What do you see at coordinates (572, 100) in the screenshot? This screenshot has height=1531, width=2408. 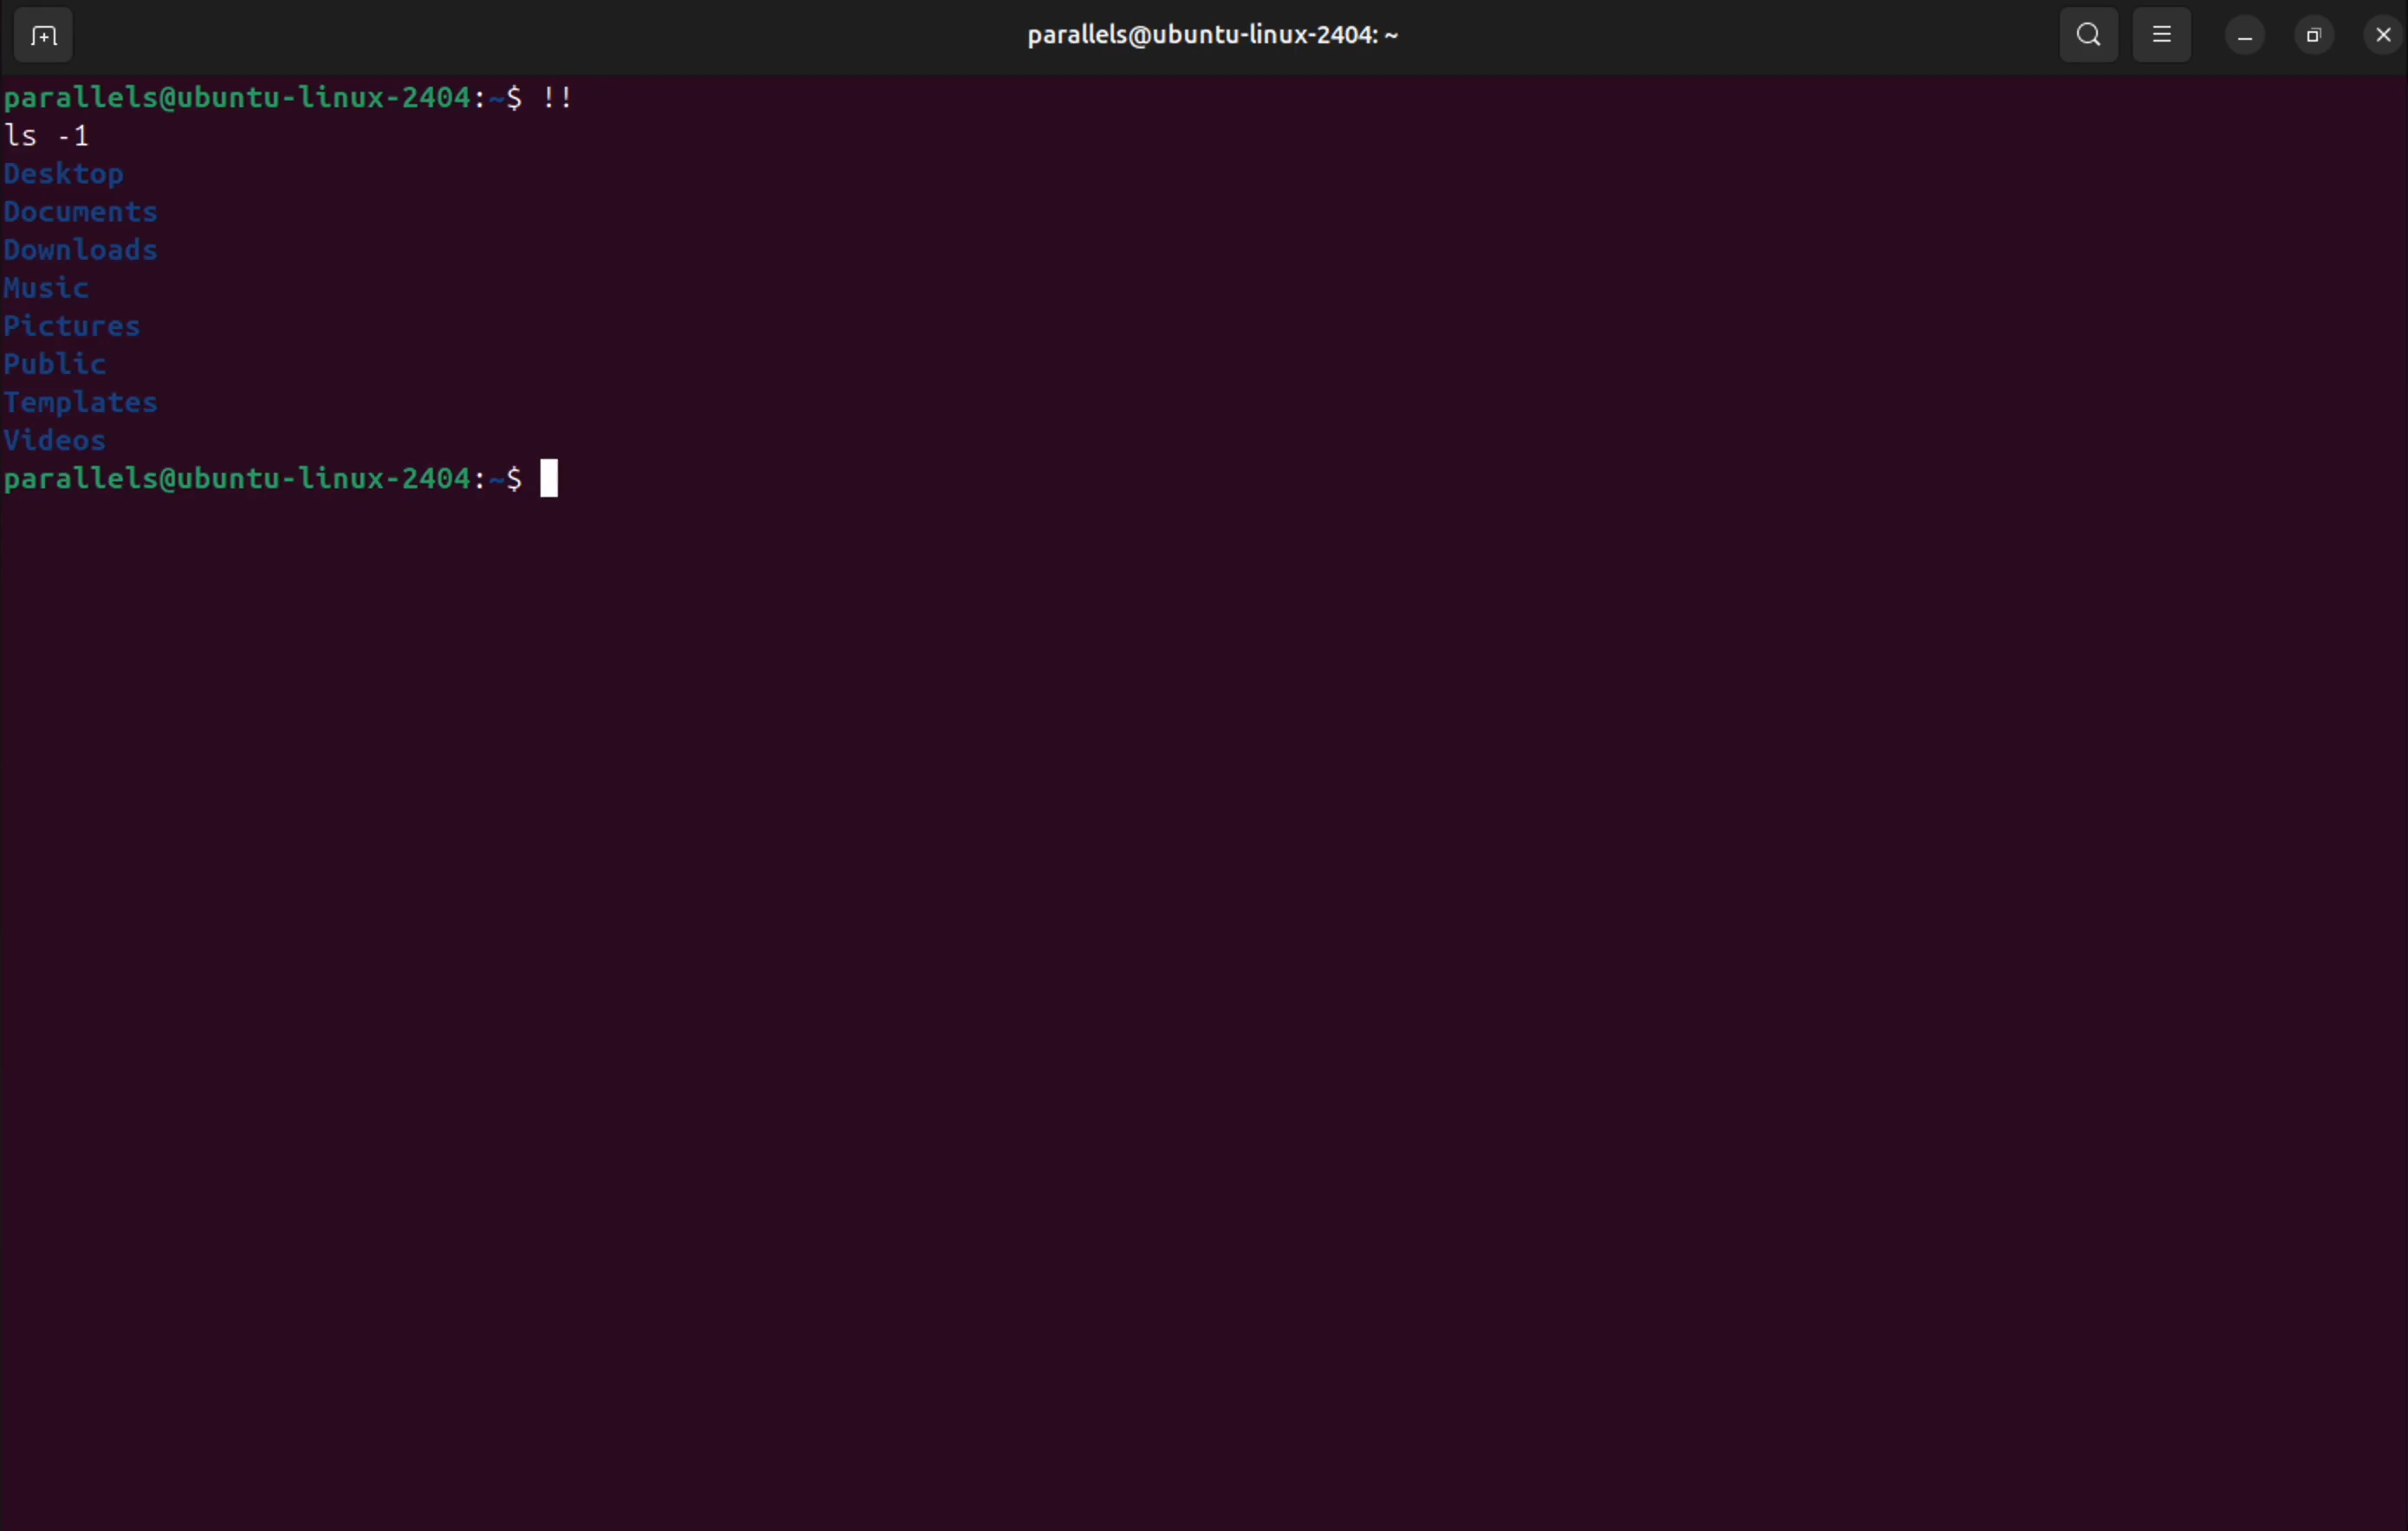 I see `!!` at bounding box center [572, 100].